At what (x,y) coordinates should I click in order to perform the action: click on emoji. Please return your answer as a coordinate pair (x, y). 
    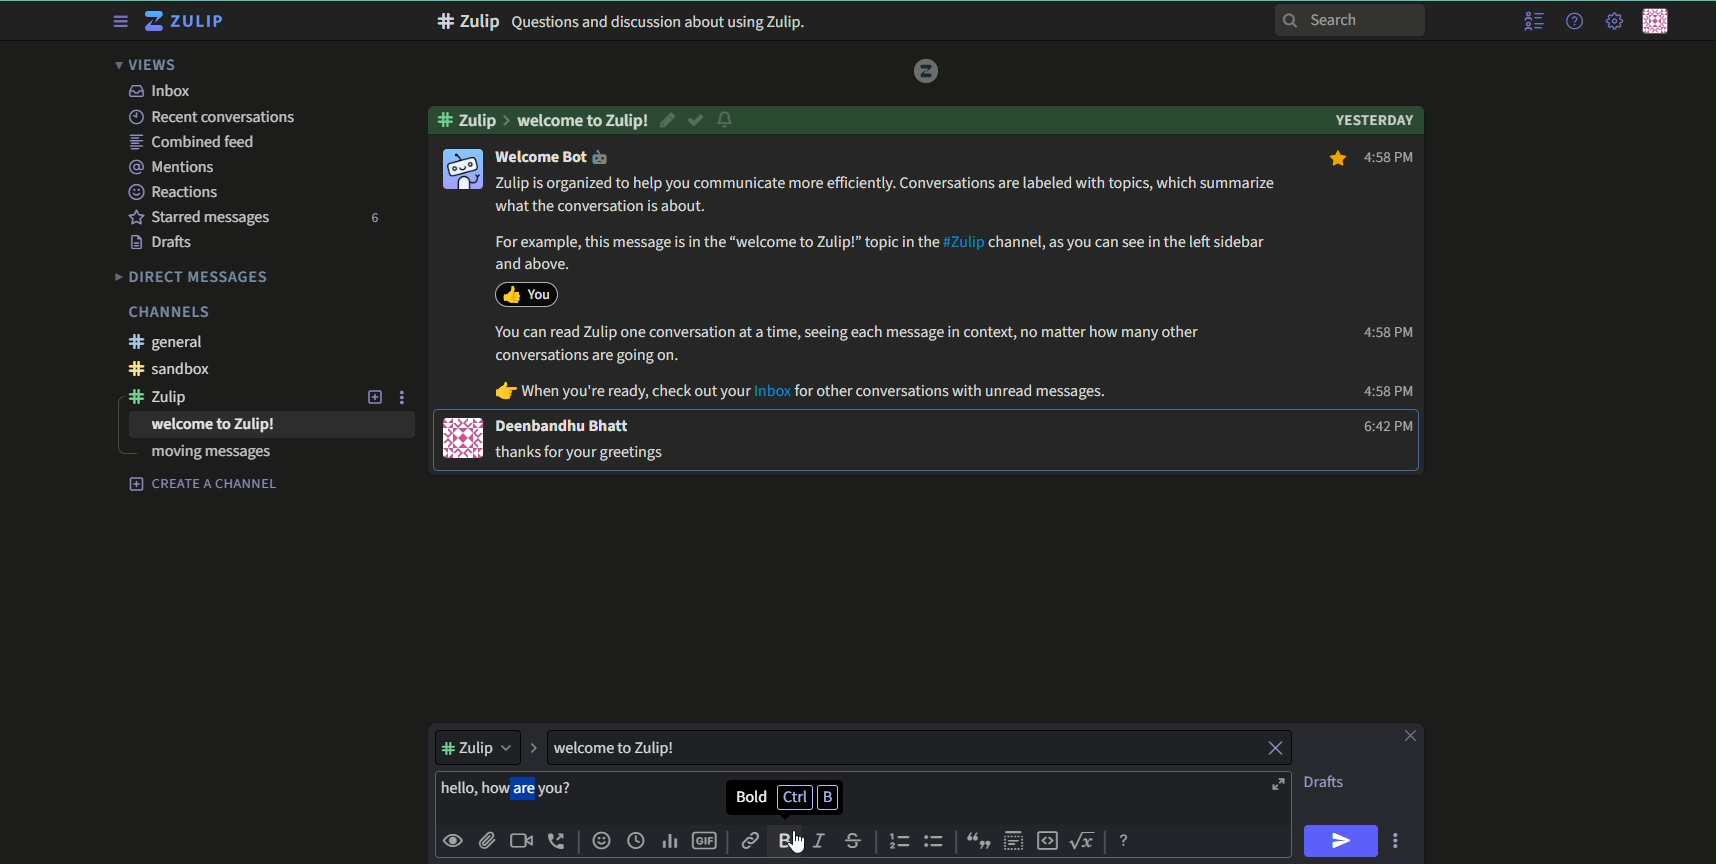
    Looking at the image, I should click on (1297, 159).